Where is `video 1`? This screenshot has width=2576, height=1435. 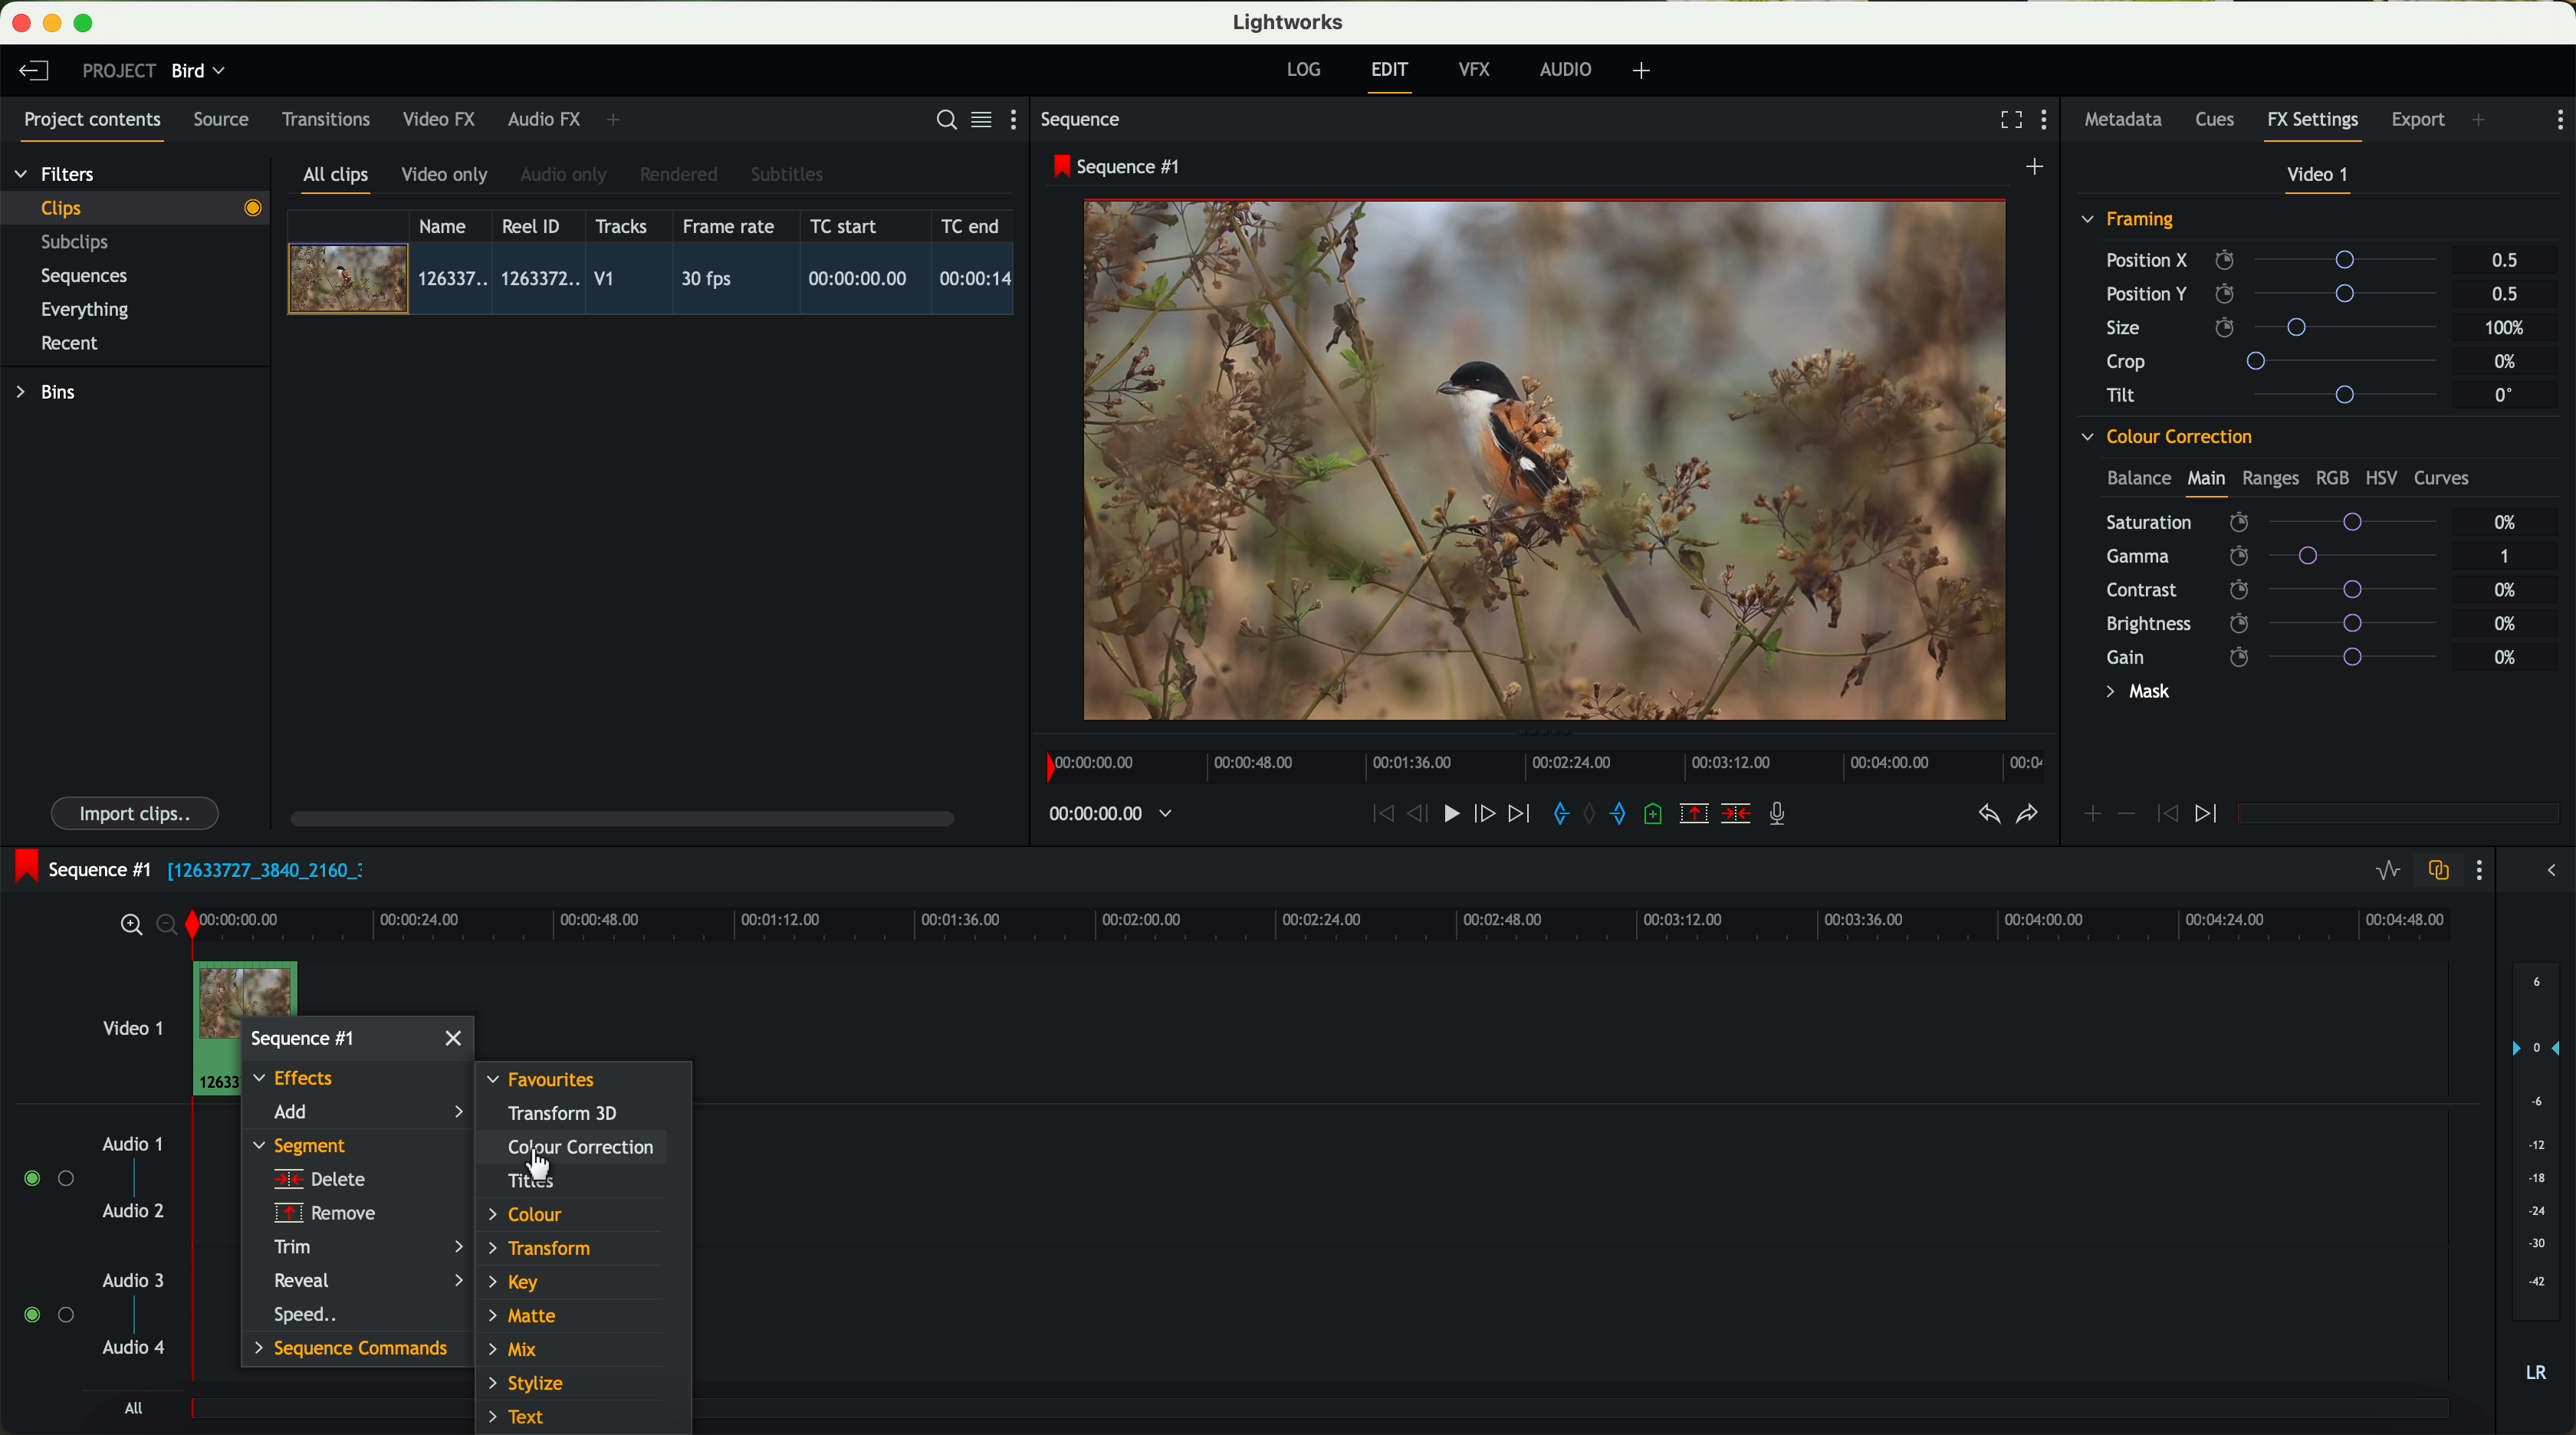 video 1 is located at coordinates (130, 1024).